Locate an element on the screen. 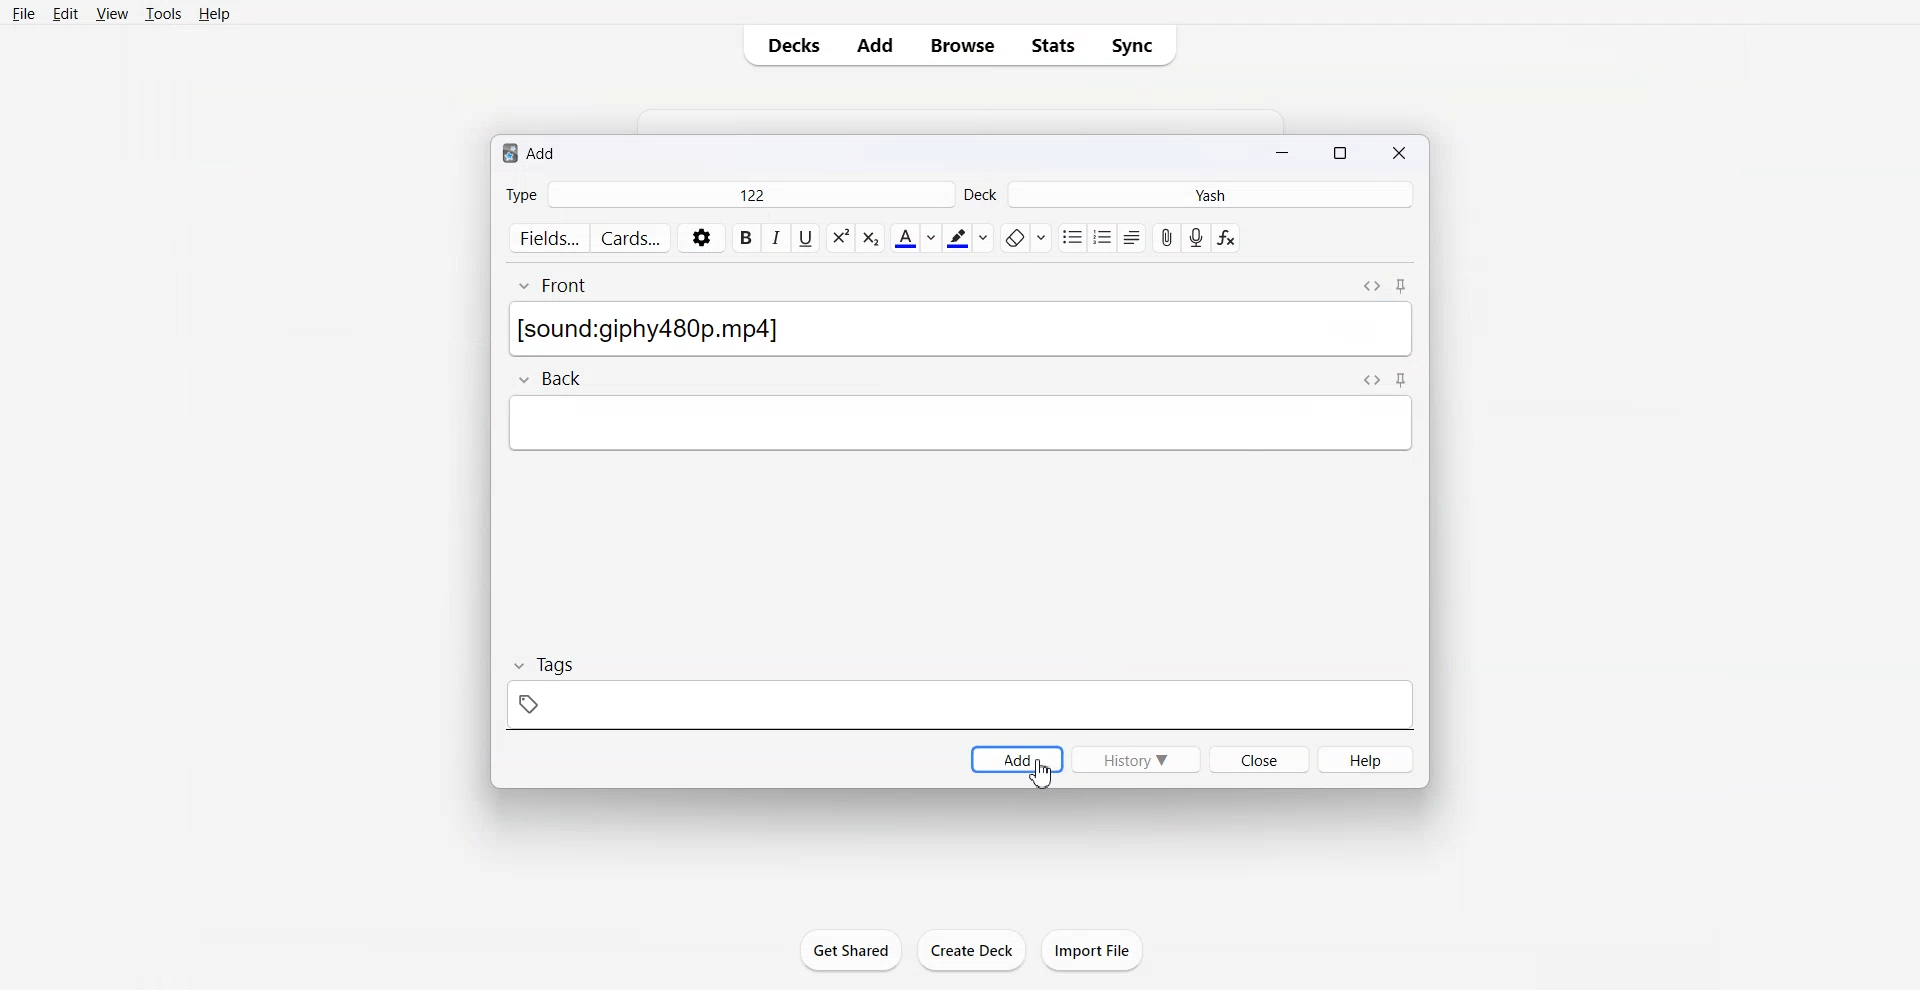 This screenshot has height=990, width=1920. Toggle HTML Editor is located at coordinates (1372, 381).